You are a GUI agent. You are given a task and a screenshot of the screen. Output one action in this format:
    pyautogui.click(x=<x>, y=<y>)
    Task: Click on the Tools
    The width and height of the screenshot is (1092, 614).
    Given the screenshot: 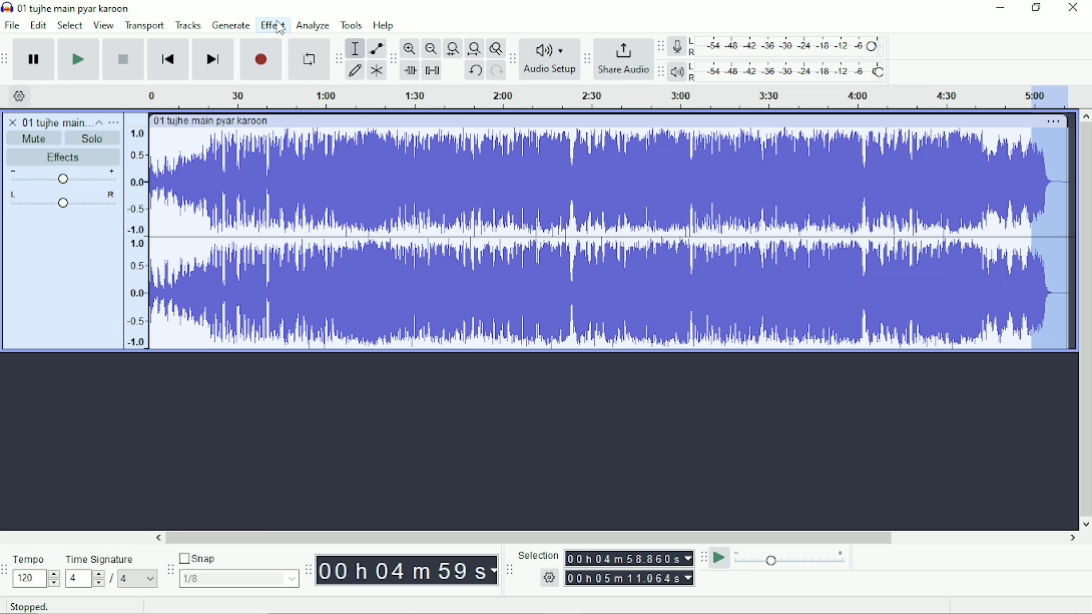 What is the action you would take?
    pyautogui.click(x=353, y=25)
    